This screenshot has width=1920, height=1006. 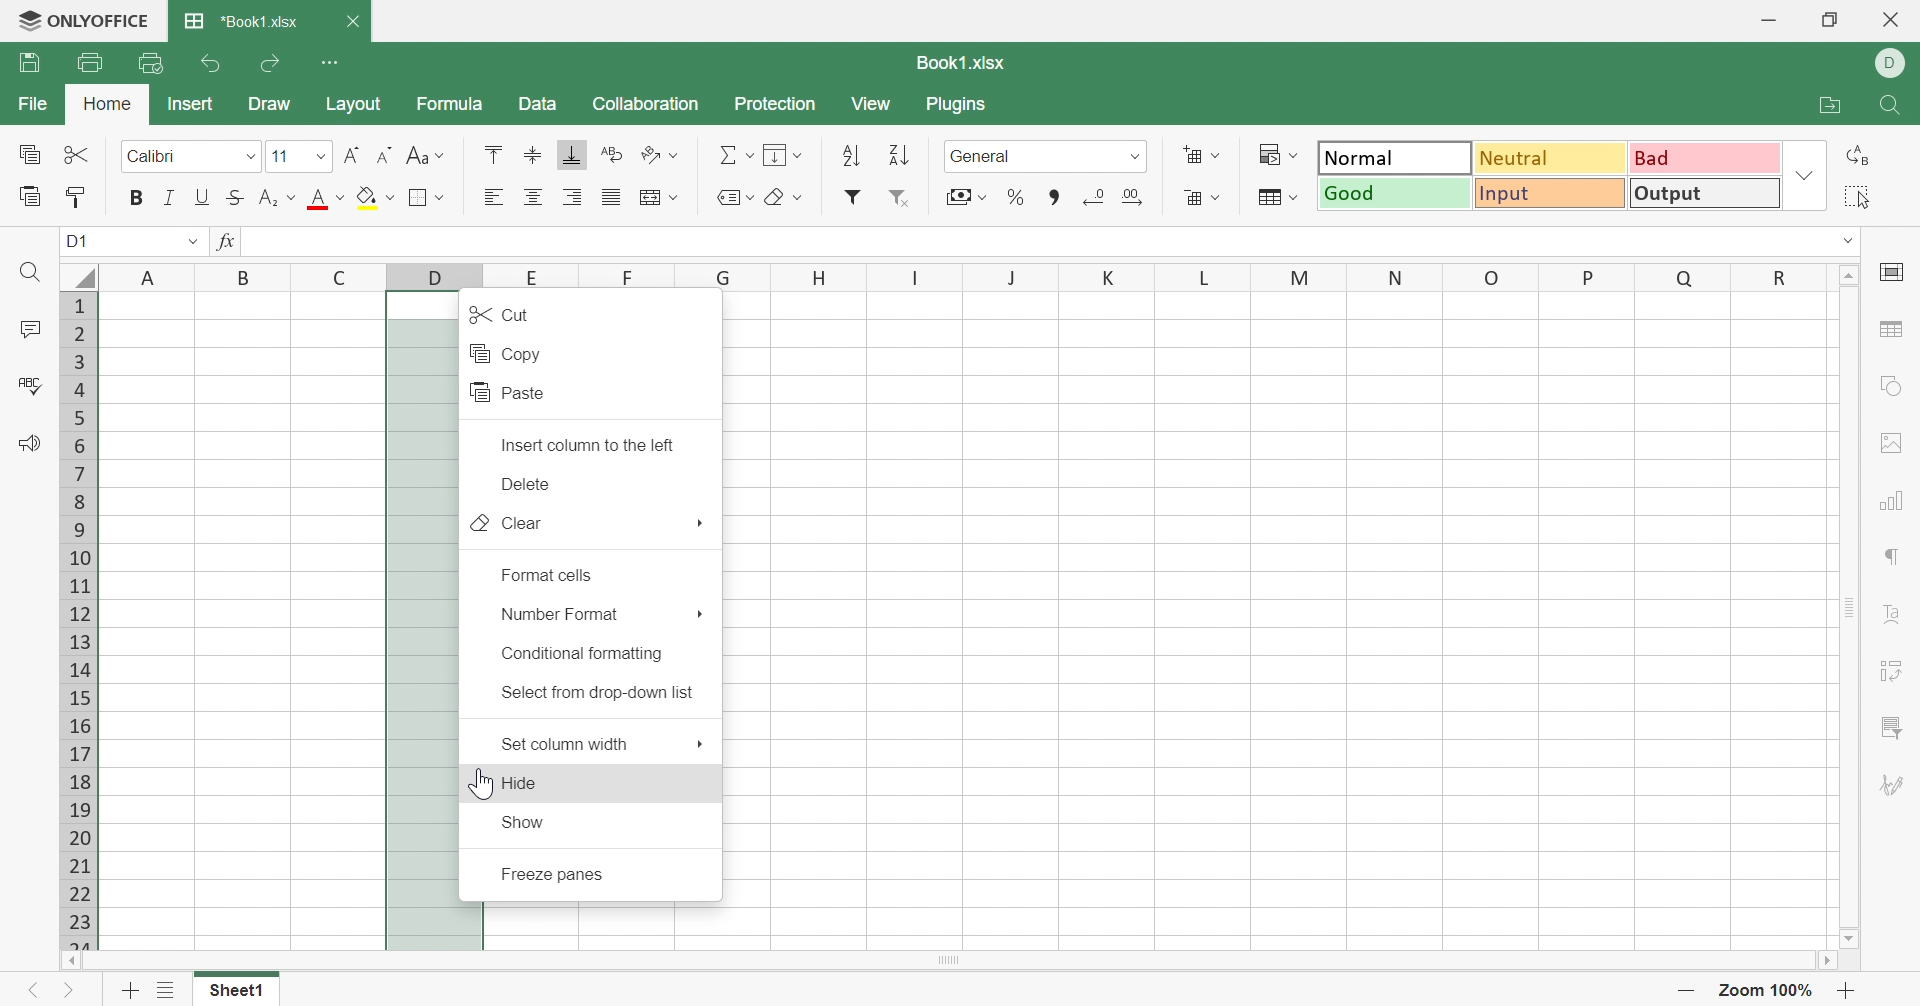 I want to click on Undo, so click(x=214, y=63).